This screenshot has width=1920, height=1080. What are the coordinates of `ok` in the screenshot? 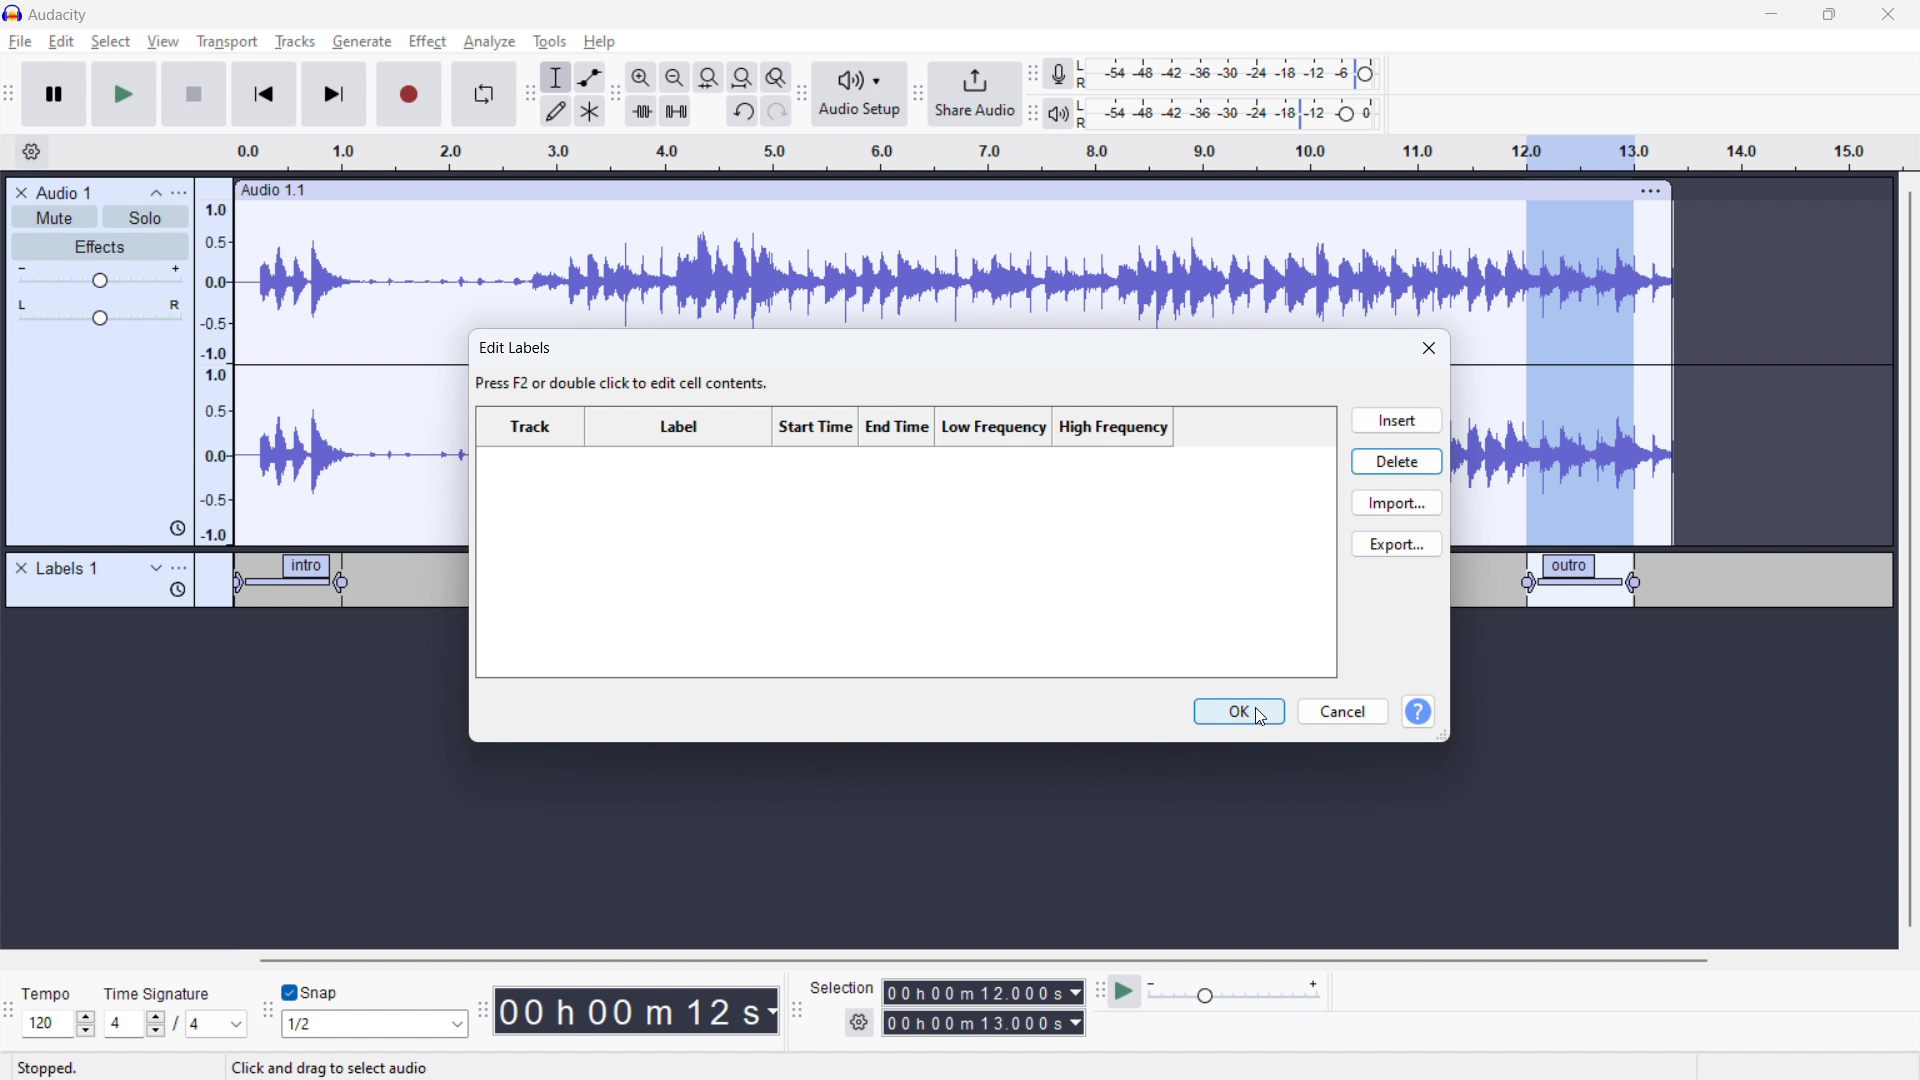 It's located at (1240, 711).